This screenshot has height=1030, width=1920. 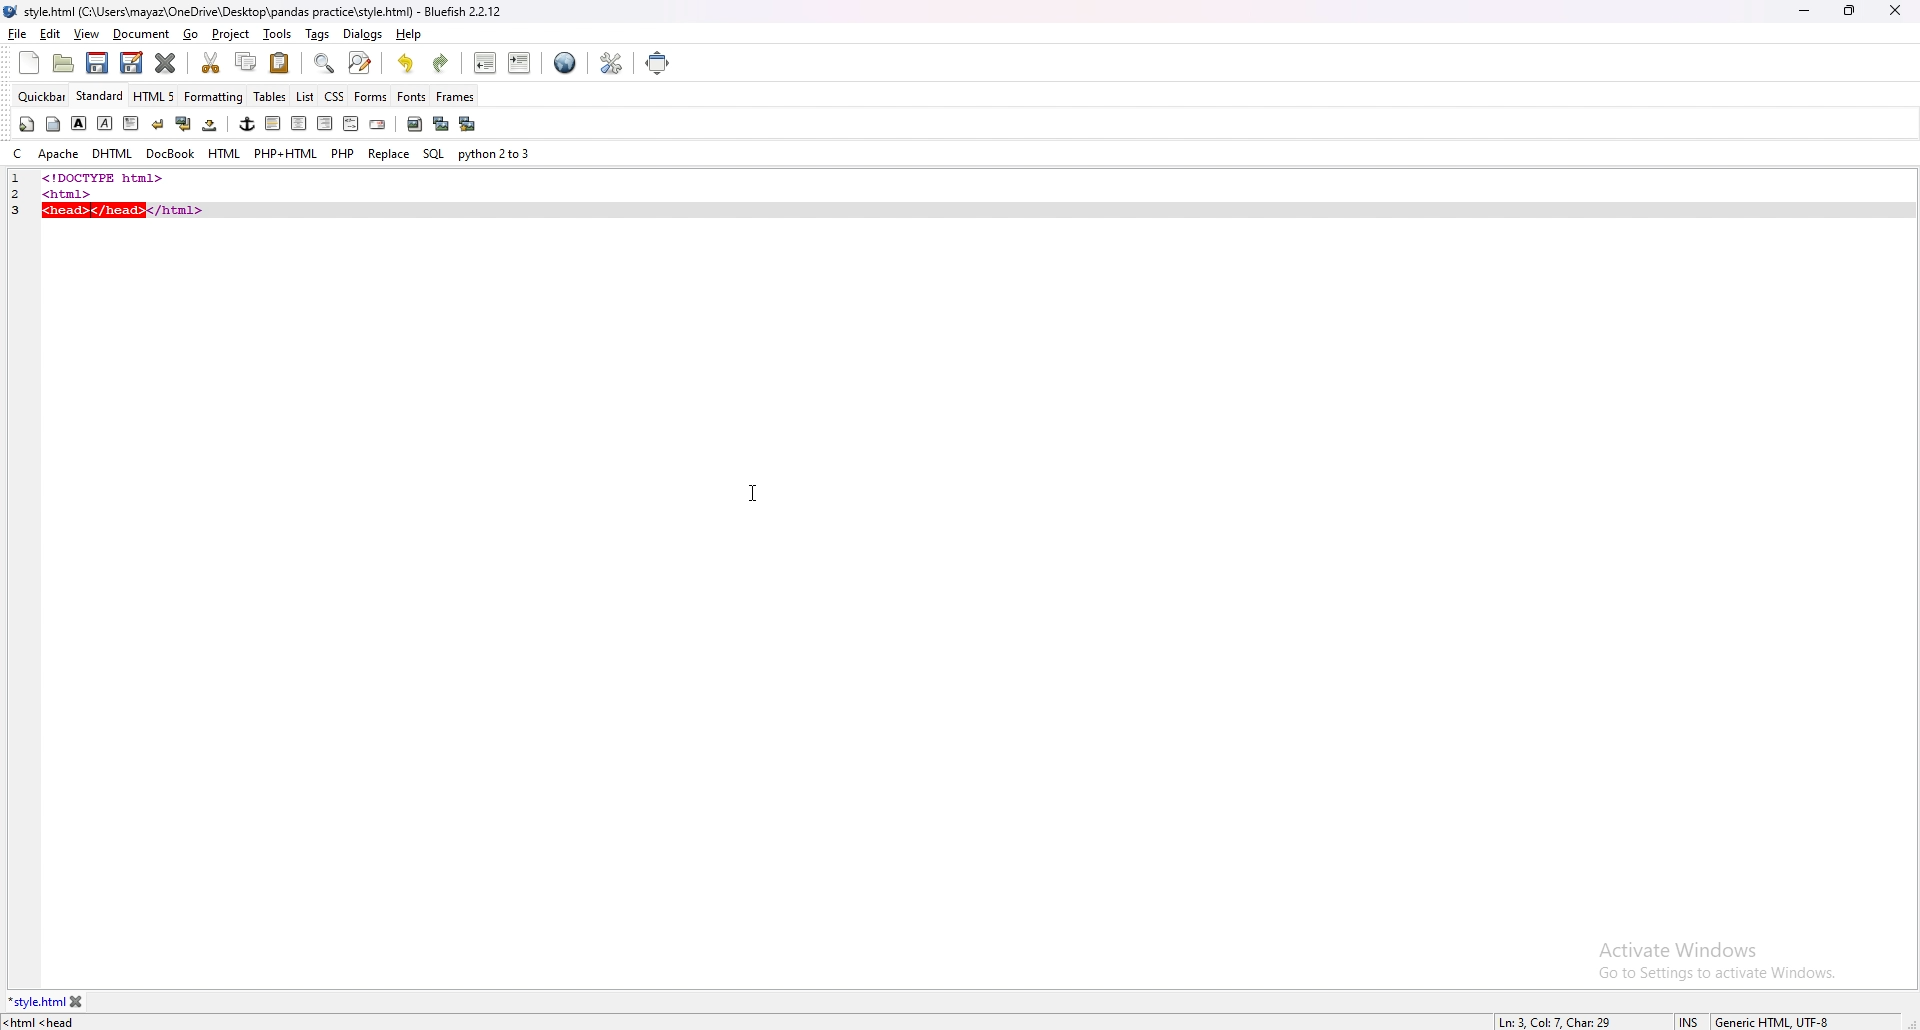 What do you see at coordinates (247, 124) in the screenshot?
I see `anchor` at bounding box center [247, 124].